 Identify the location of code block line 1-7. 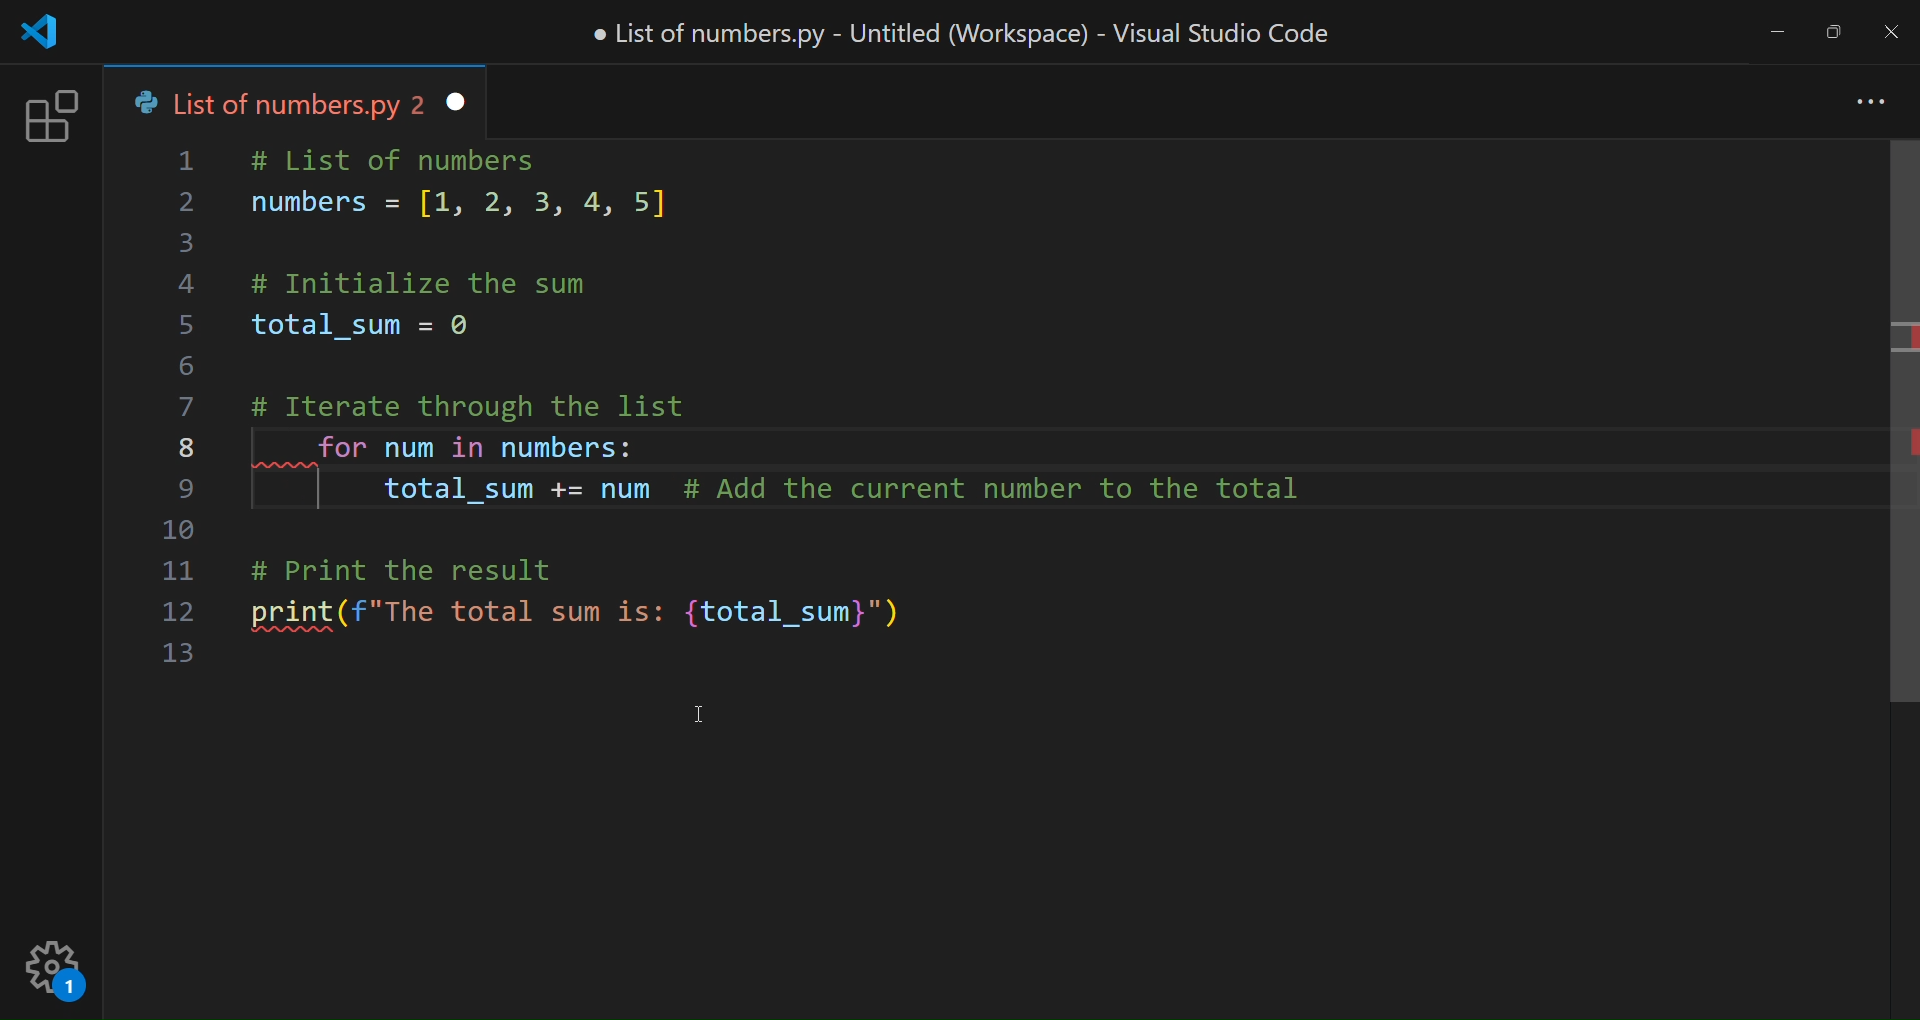
(520, 279).